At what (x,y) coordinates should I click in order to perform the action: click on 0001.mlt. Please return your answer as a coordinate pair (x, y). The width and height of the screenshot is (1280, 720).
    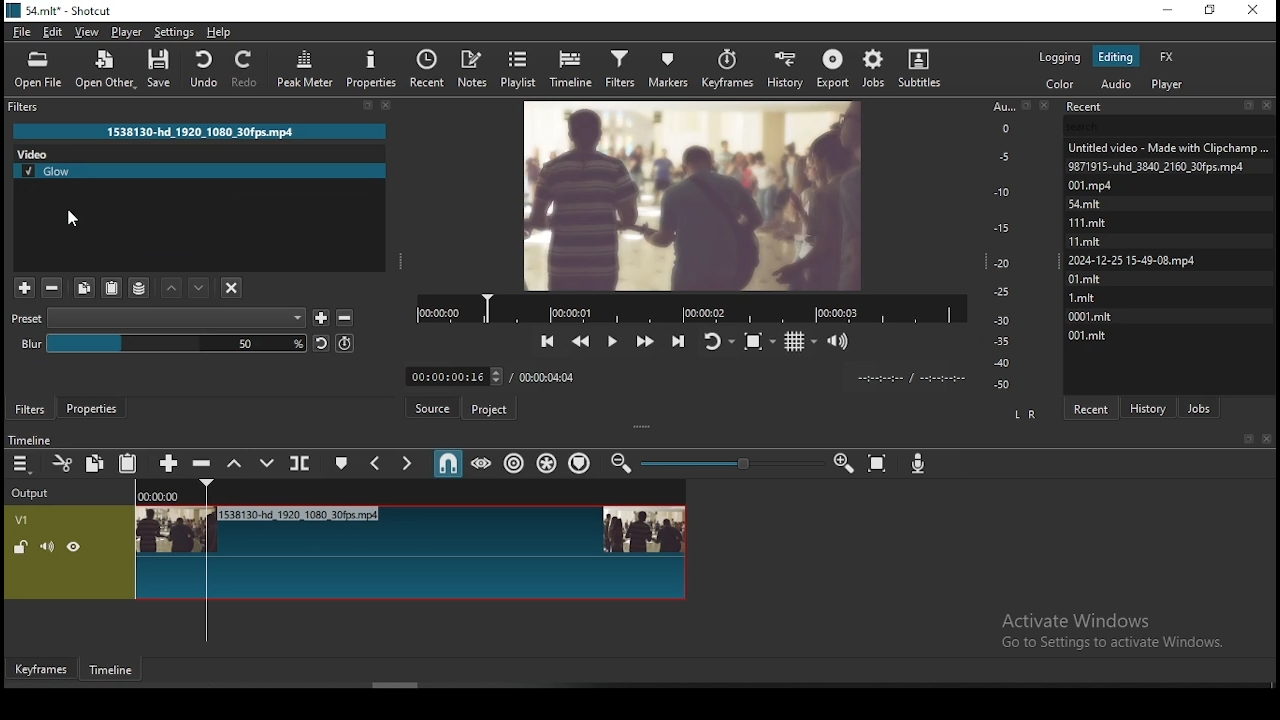
    Looking at the image, I should click on (1092, 315).